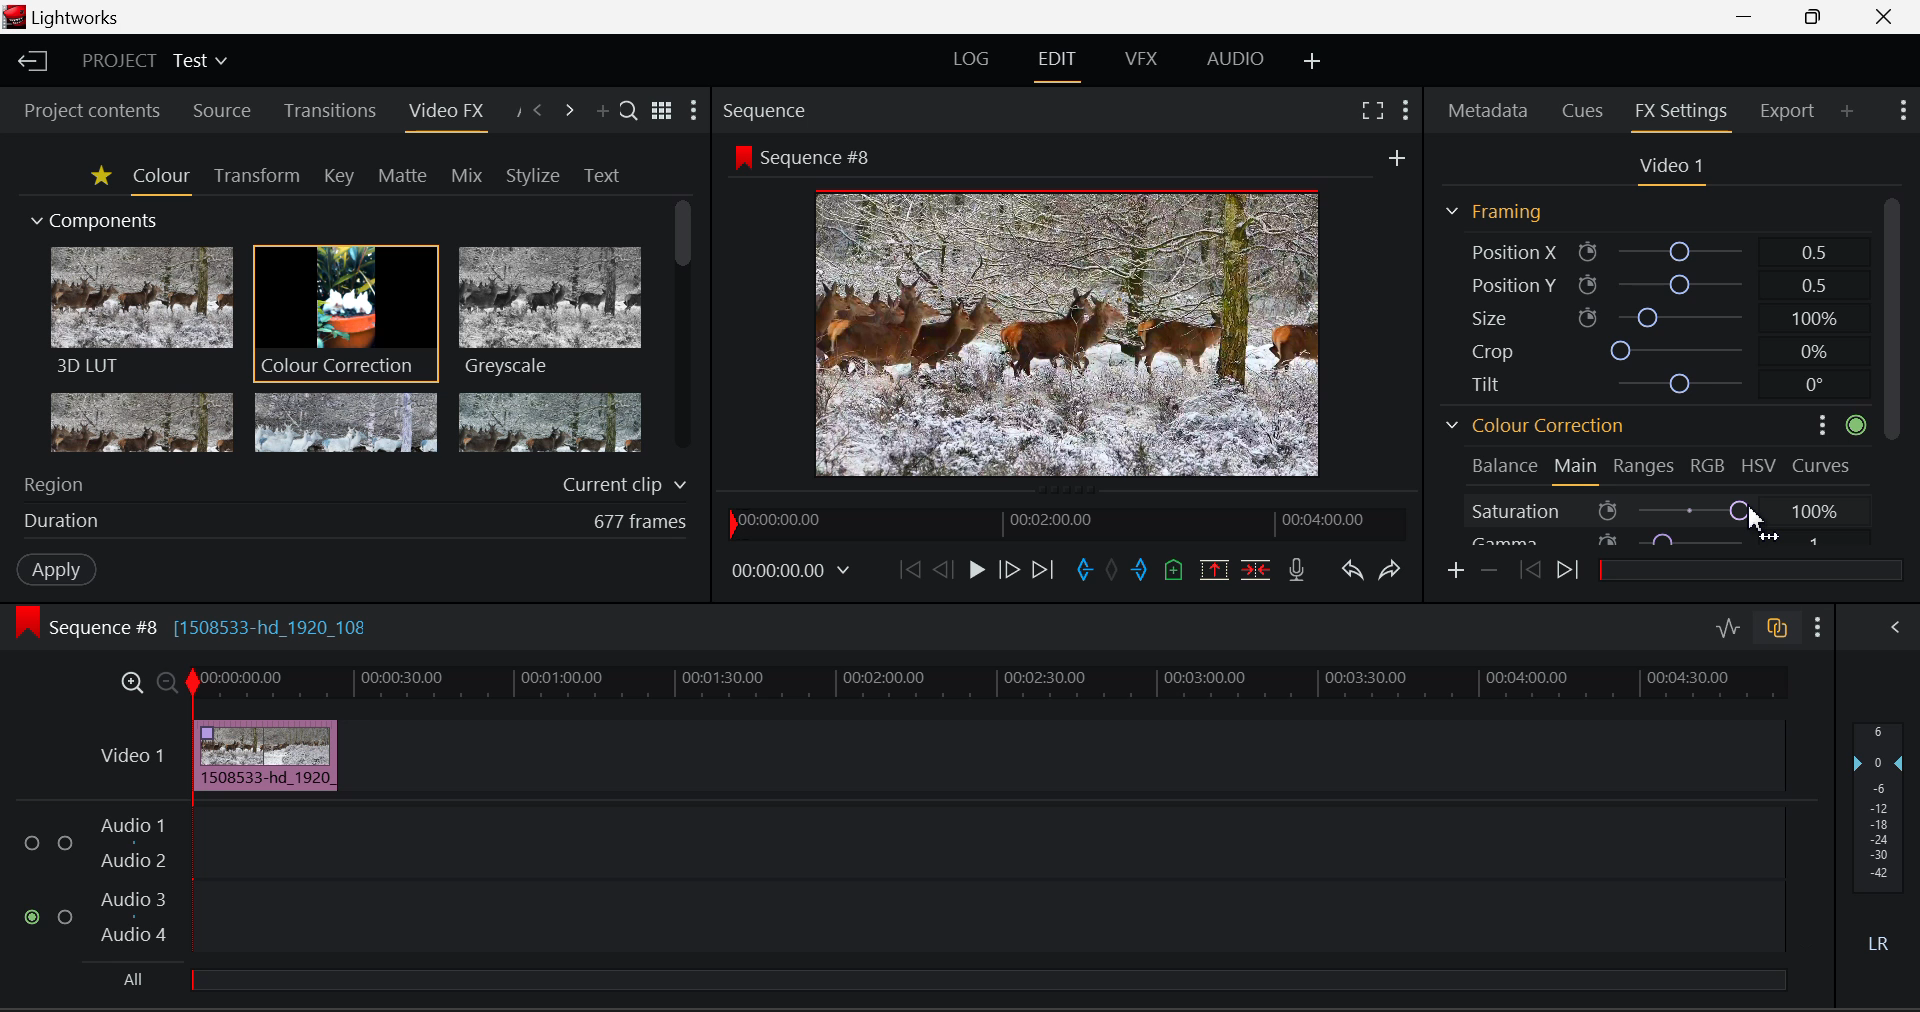 This screenshot has width=1920, height=1012. I want to click on Cursor MOUSE_DOWN on Colour Correction, so click(346, 312).